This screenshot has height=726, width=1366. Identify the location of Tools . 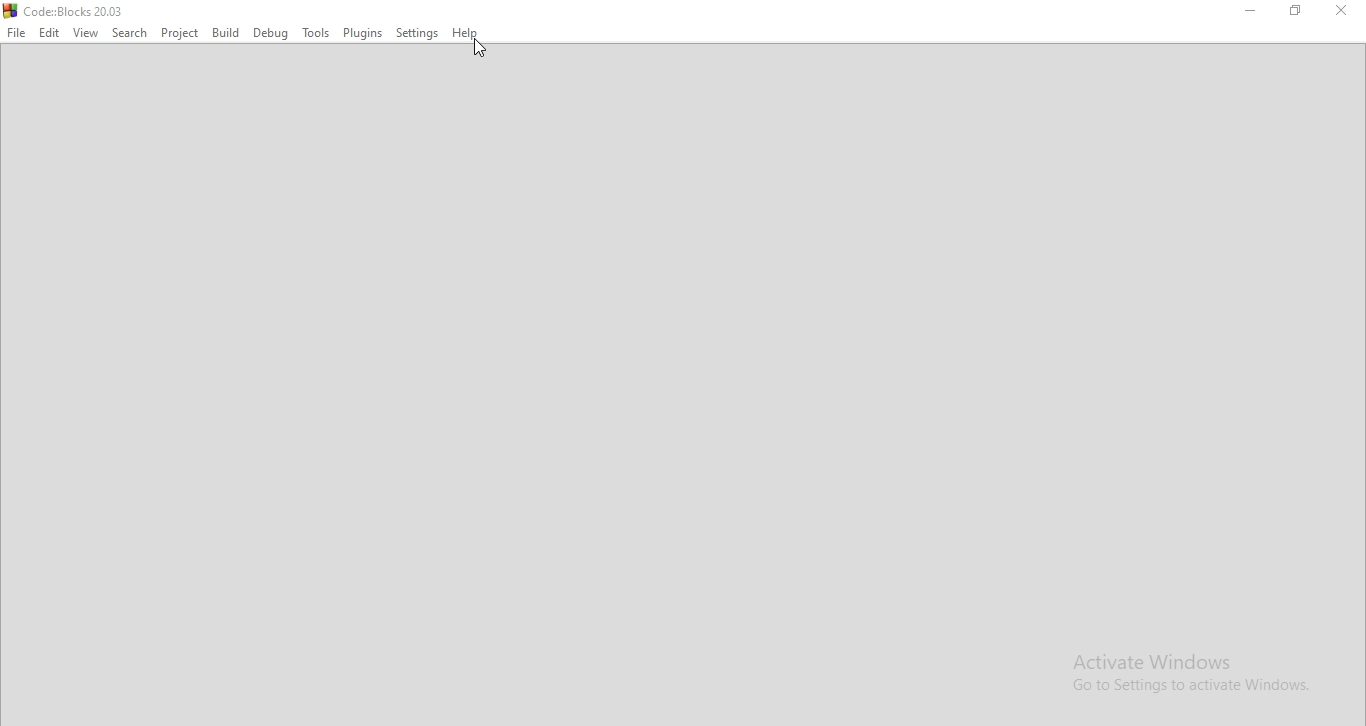
(314, 33).